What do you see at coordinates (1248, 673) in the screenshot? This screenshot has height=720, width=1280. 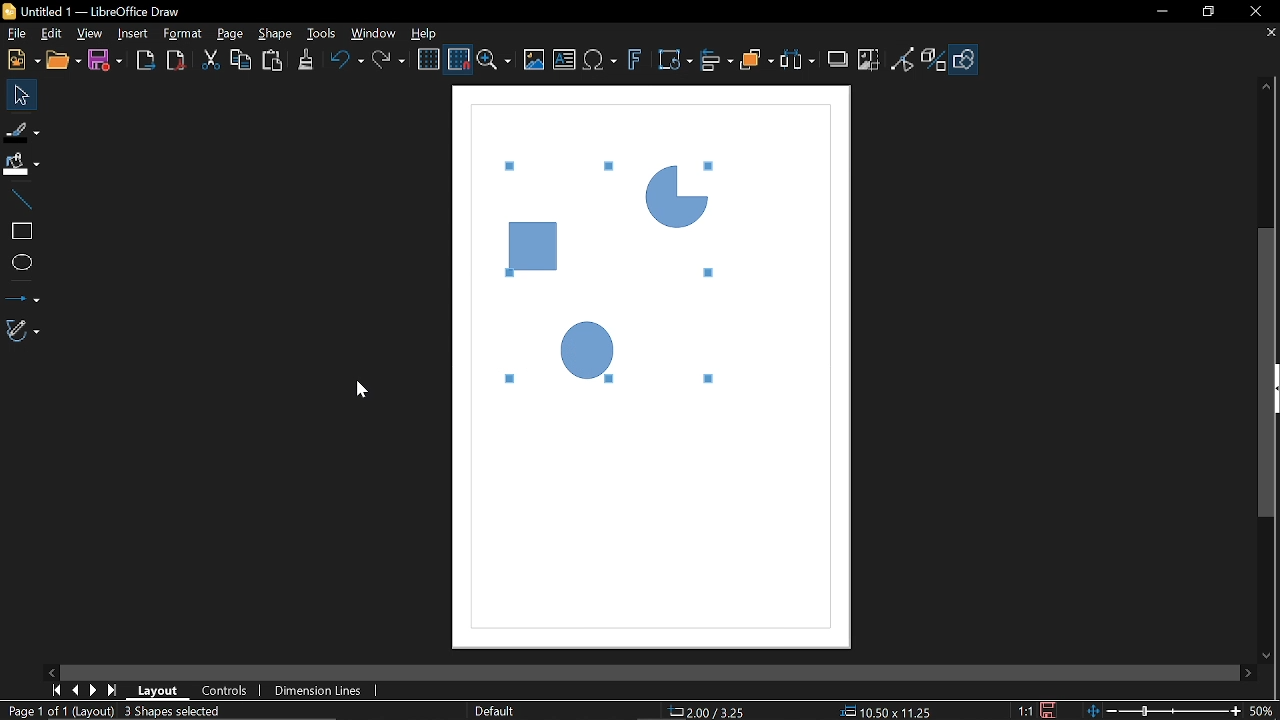 I see `Move right` at bounding box center [1248, 673].